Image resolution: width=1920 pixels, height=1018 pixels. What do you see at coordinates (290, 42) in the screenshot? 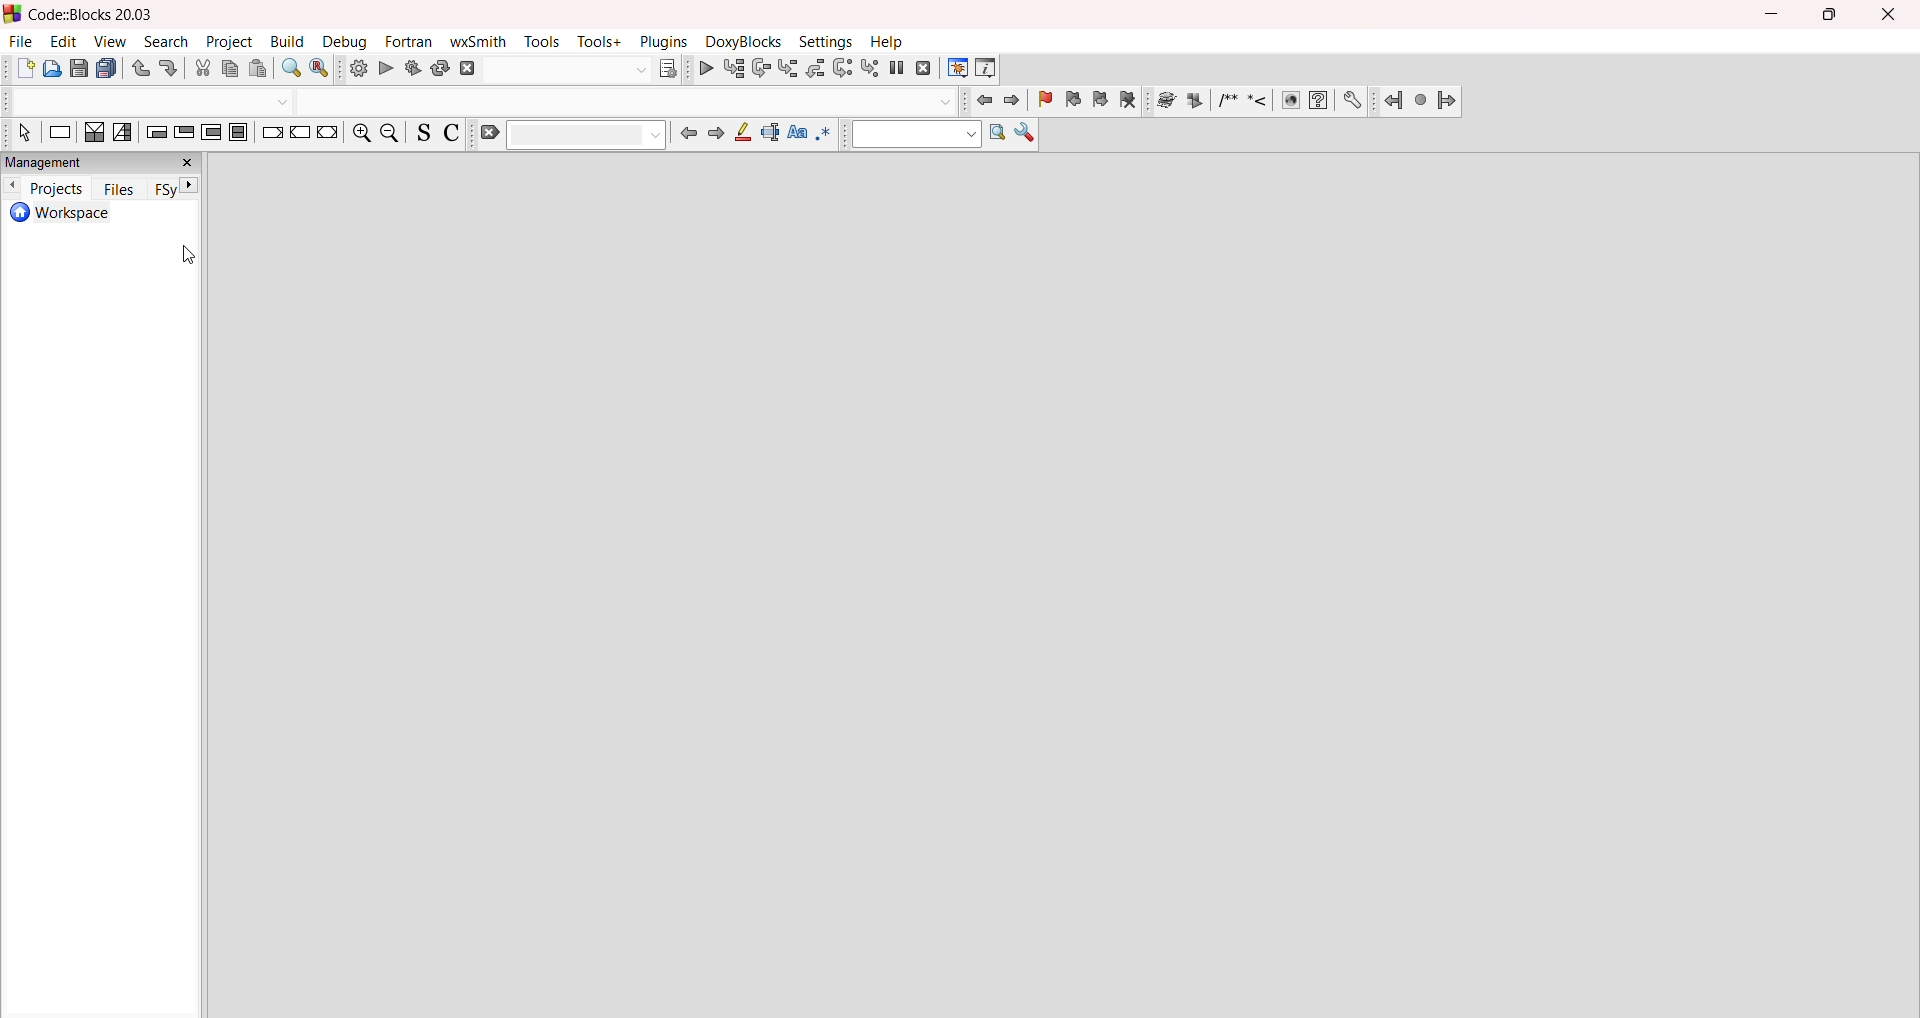
I see `build` at bounding box center [290, 42].